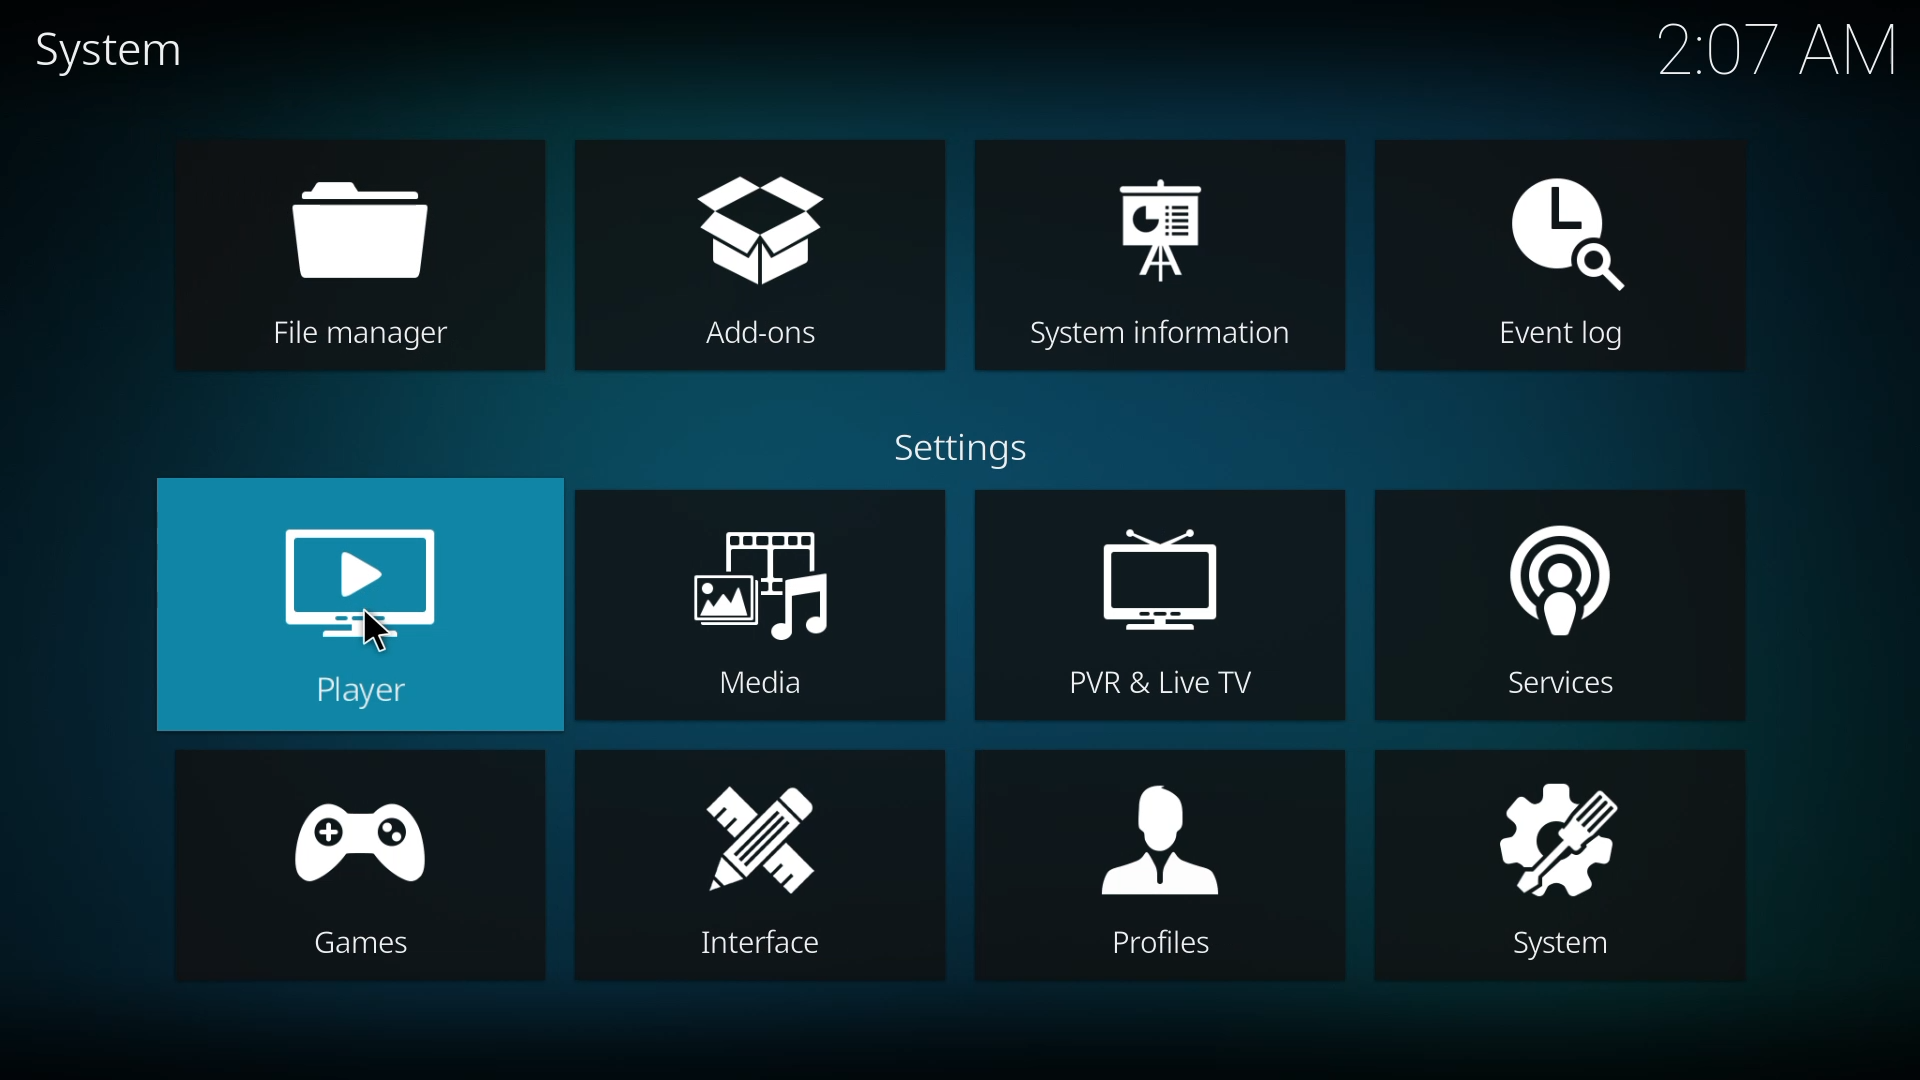  I want to click on interface, so click(763, 864).